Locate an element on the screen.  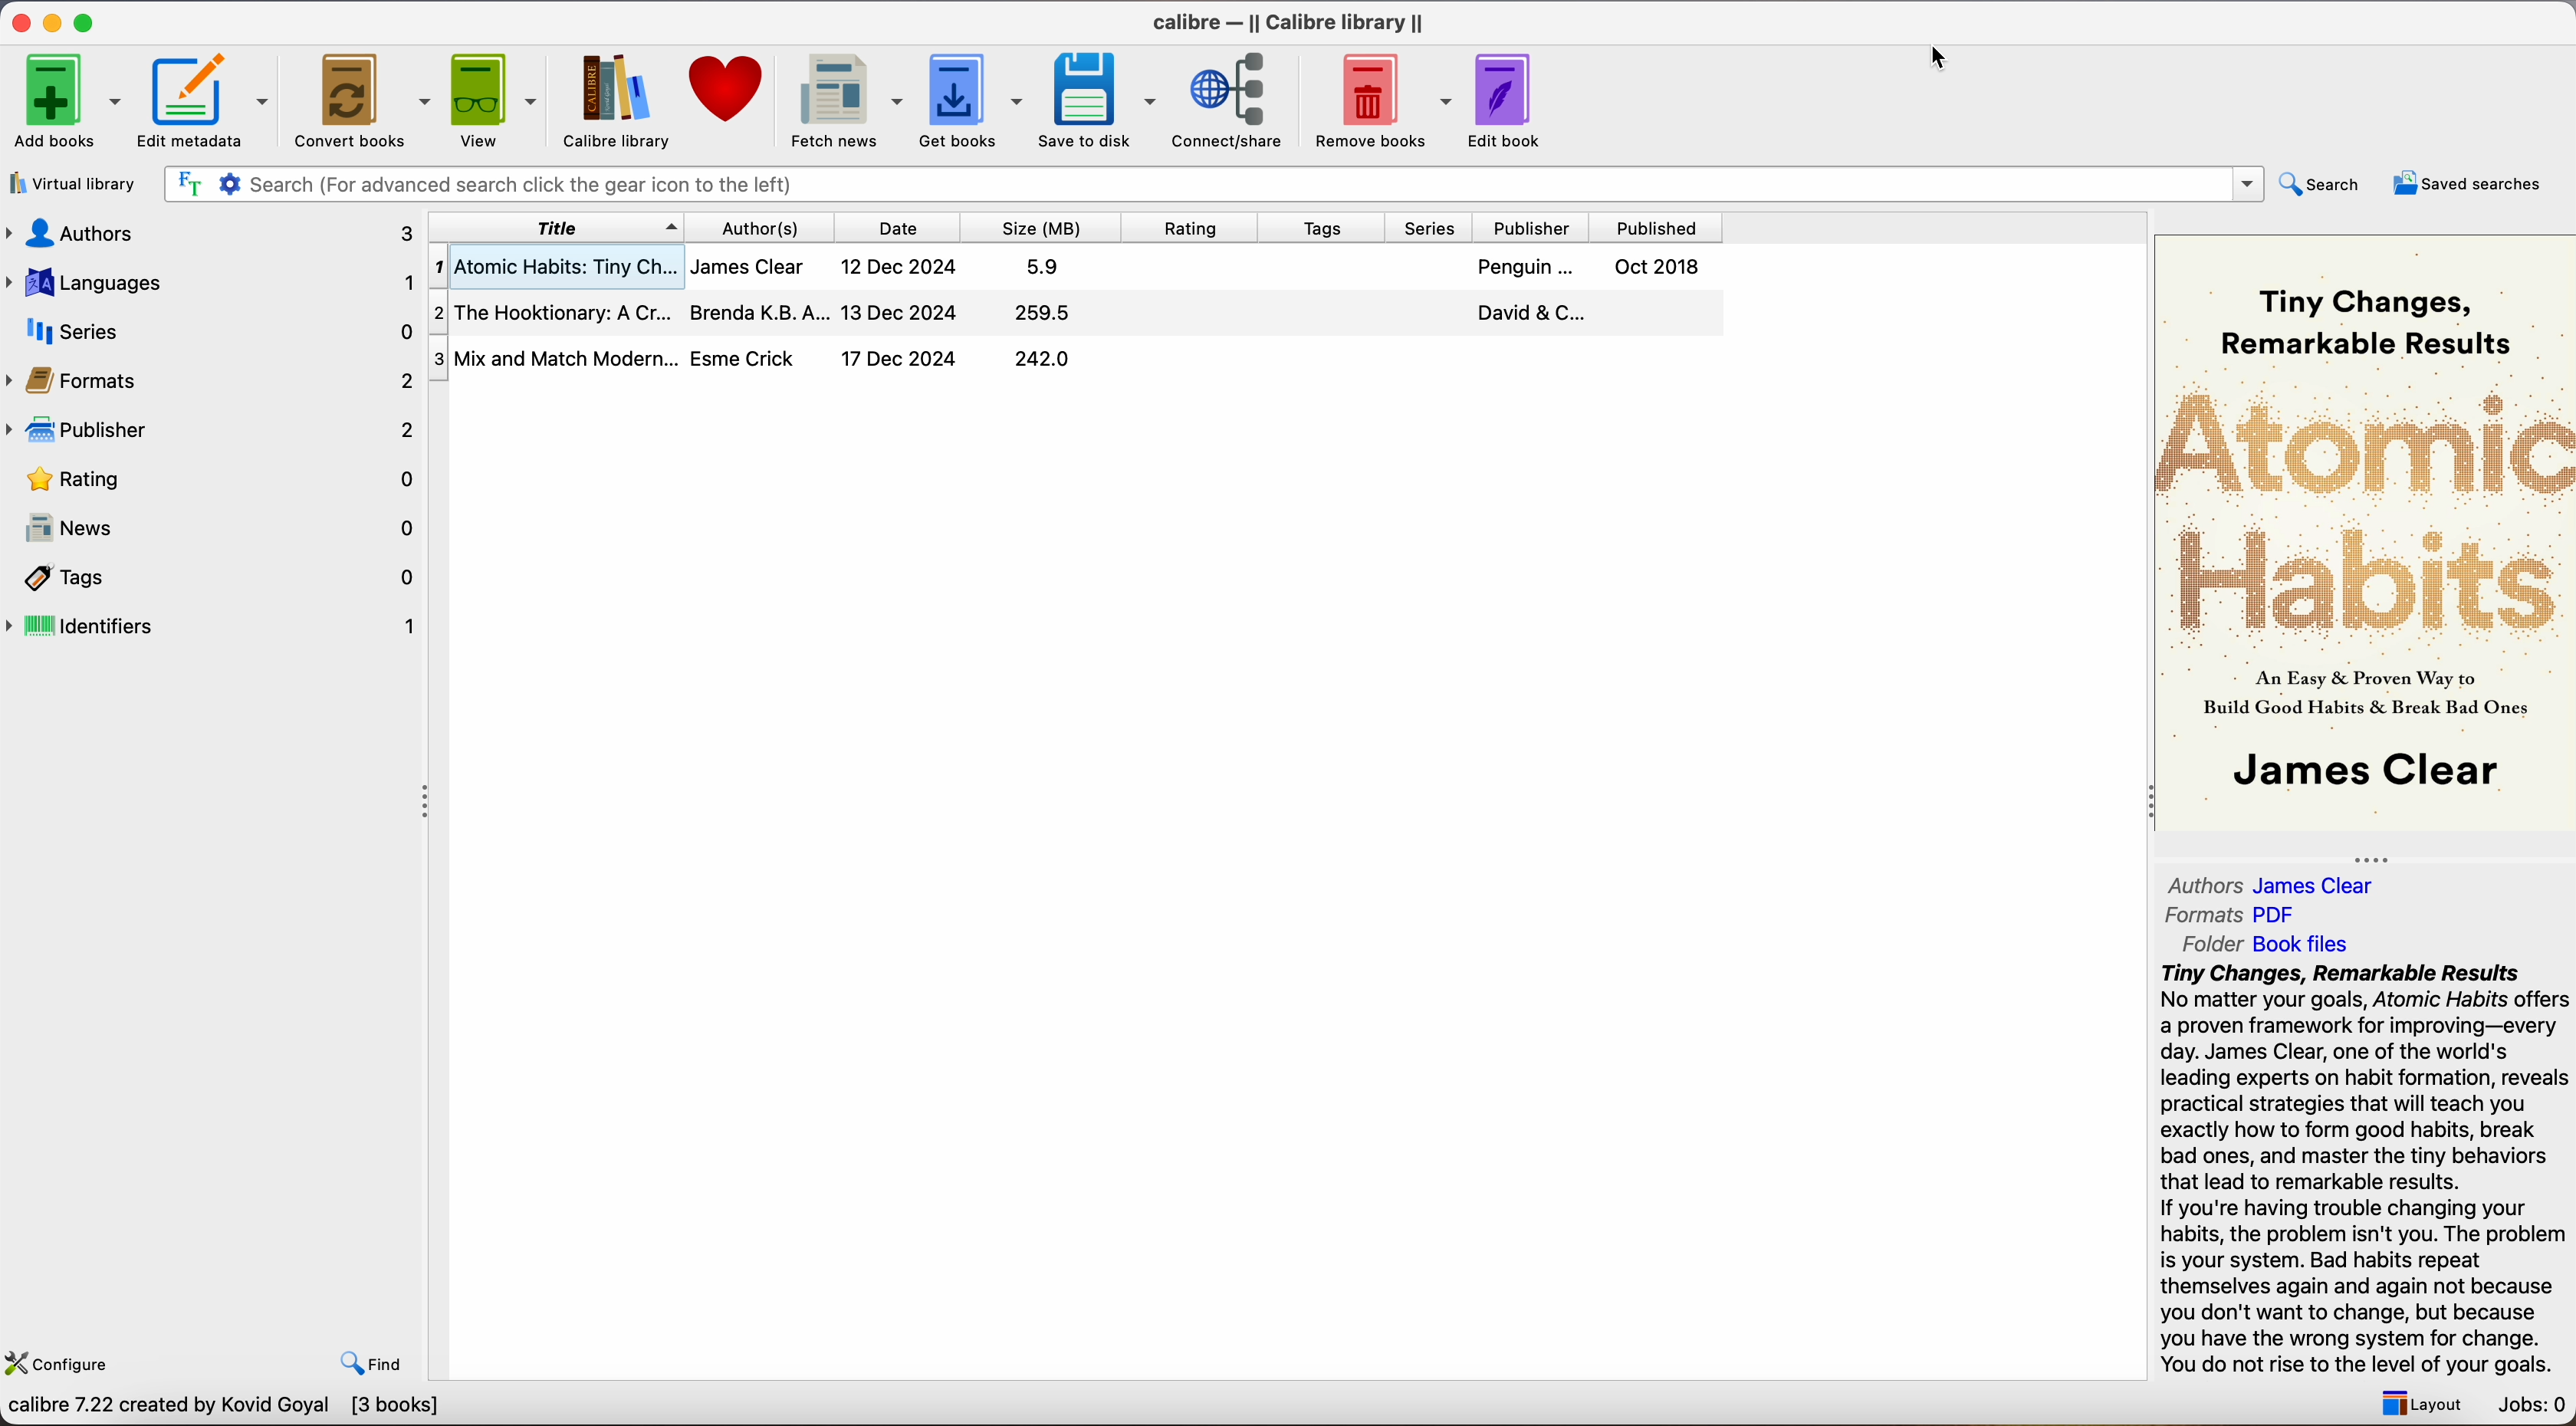
donate is located at coordinates (728, 89).